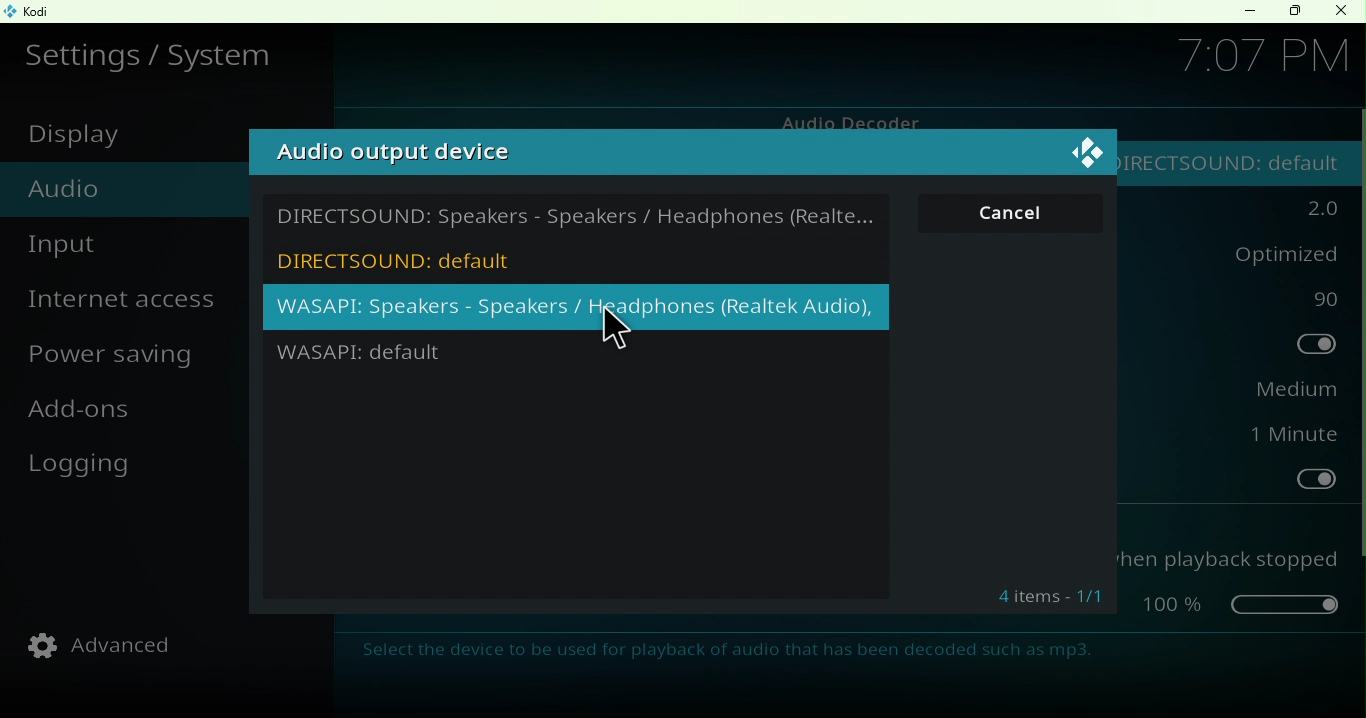 The image size is (1366, 718). I want to click on Maximize, so click(1287, 13).